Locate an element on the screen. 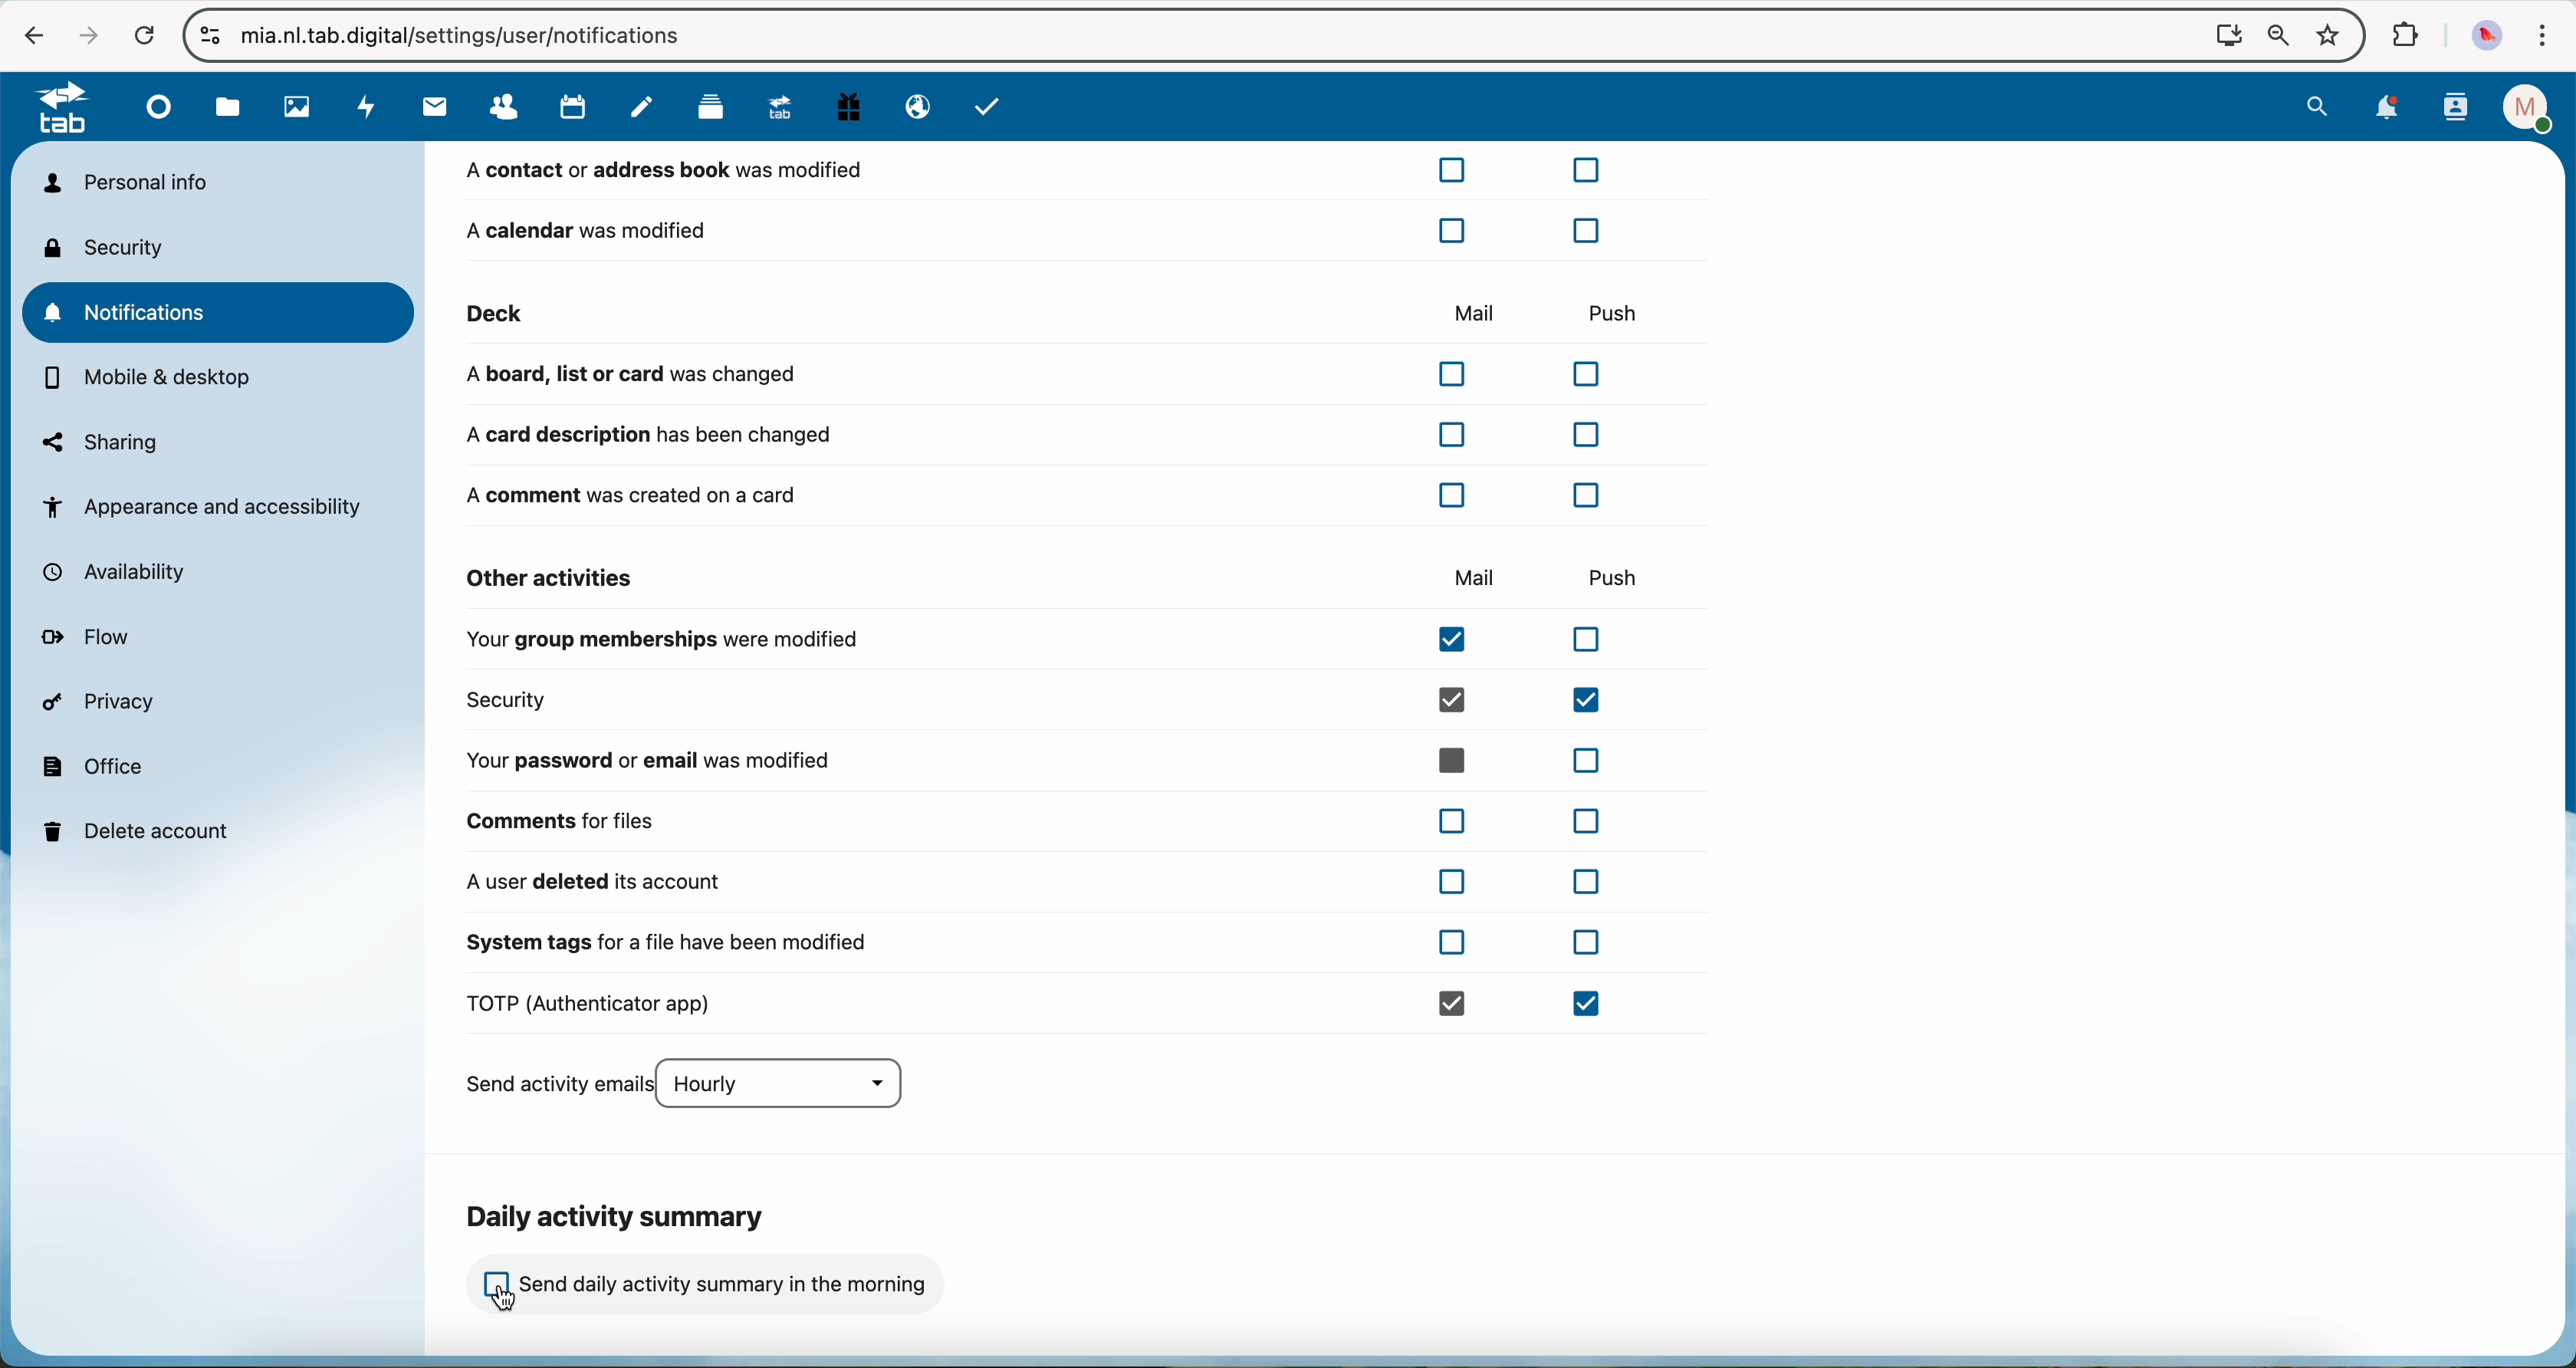 The width and height of the screenshot is (2576, 1368). controls is located at coordinates (211, 36).